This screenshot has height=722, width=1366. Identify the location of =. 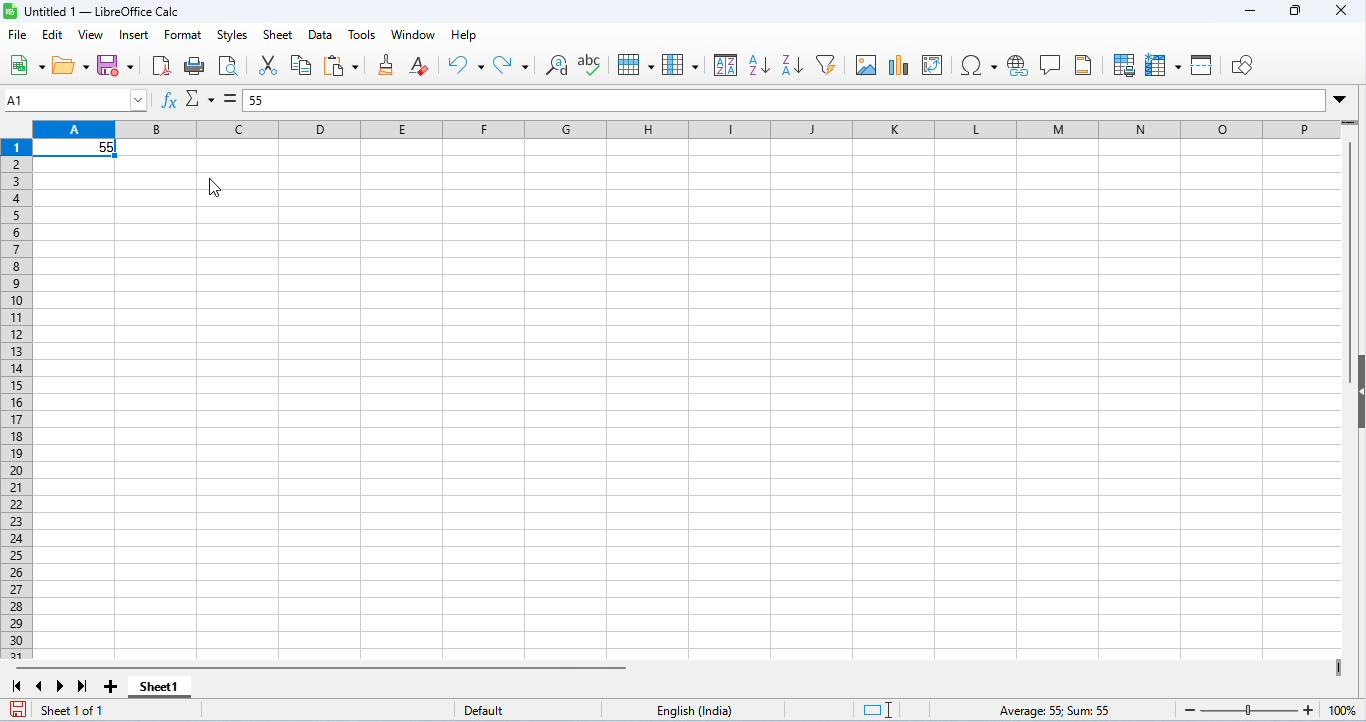
(229, 99).